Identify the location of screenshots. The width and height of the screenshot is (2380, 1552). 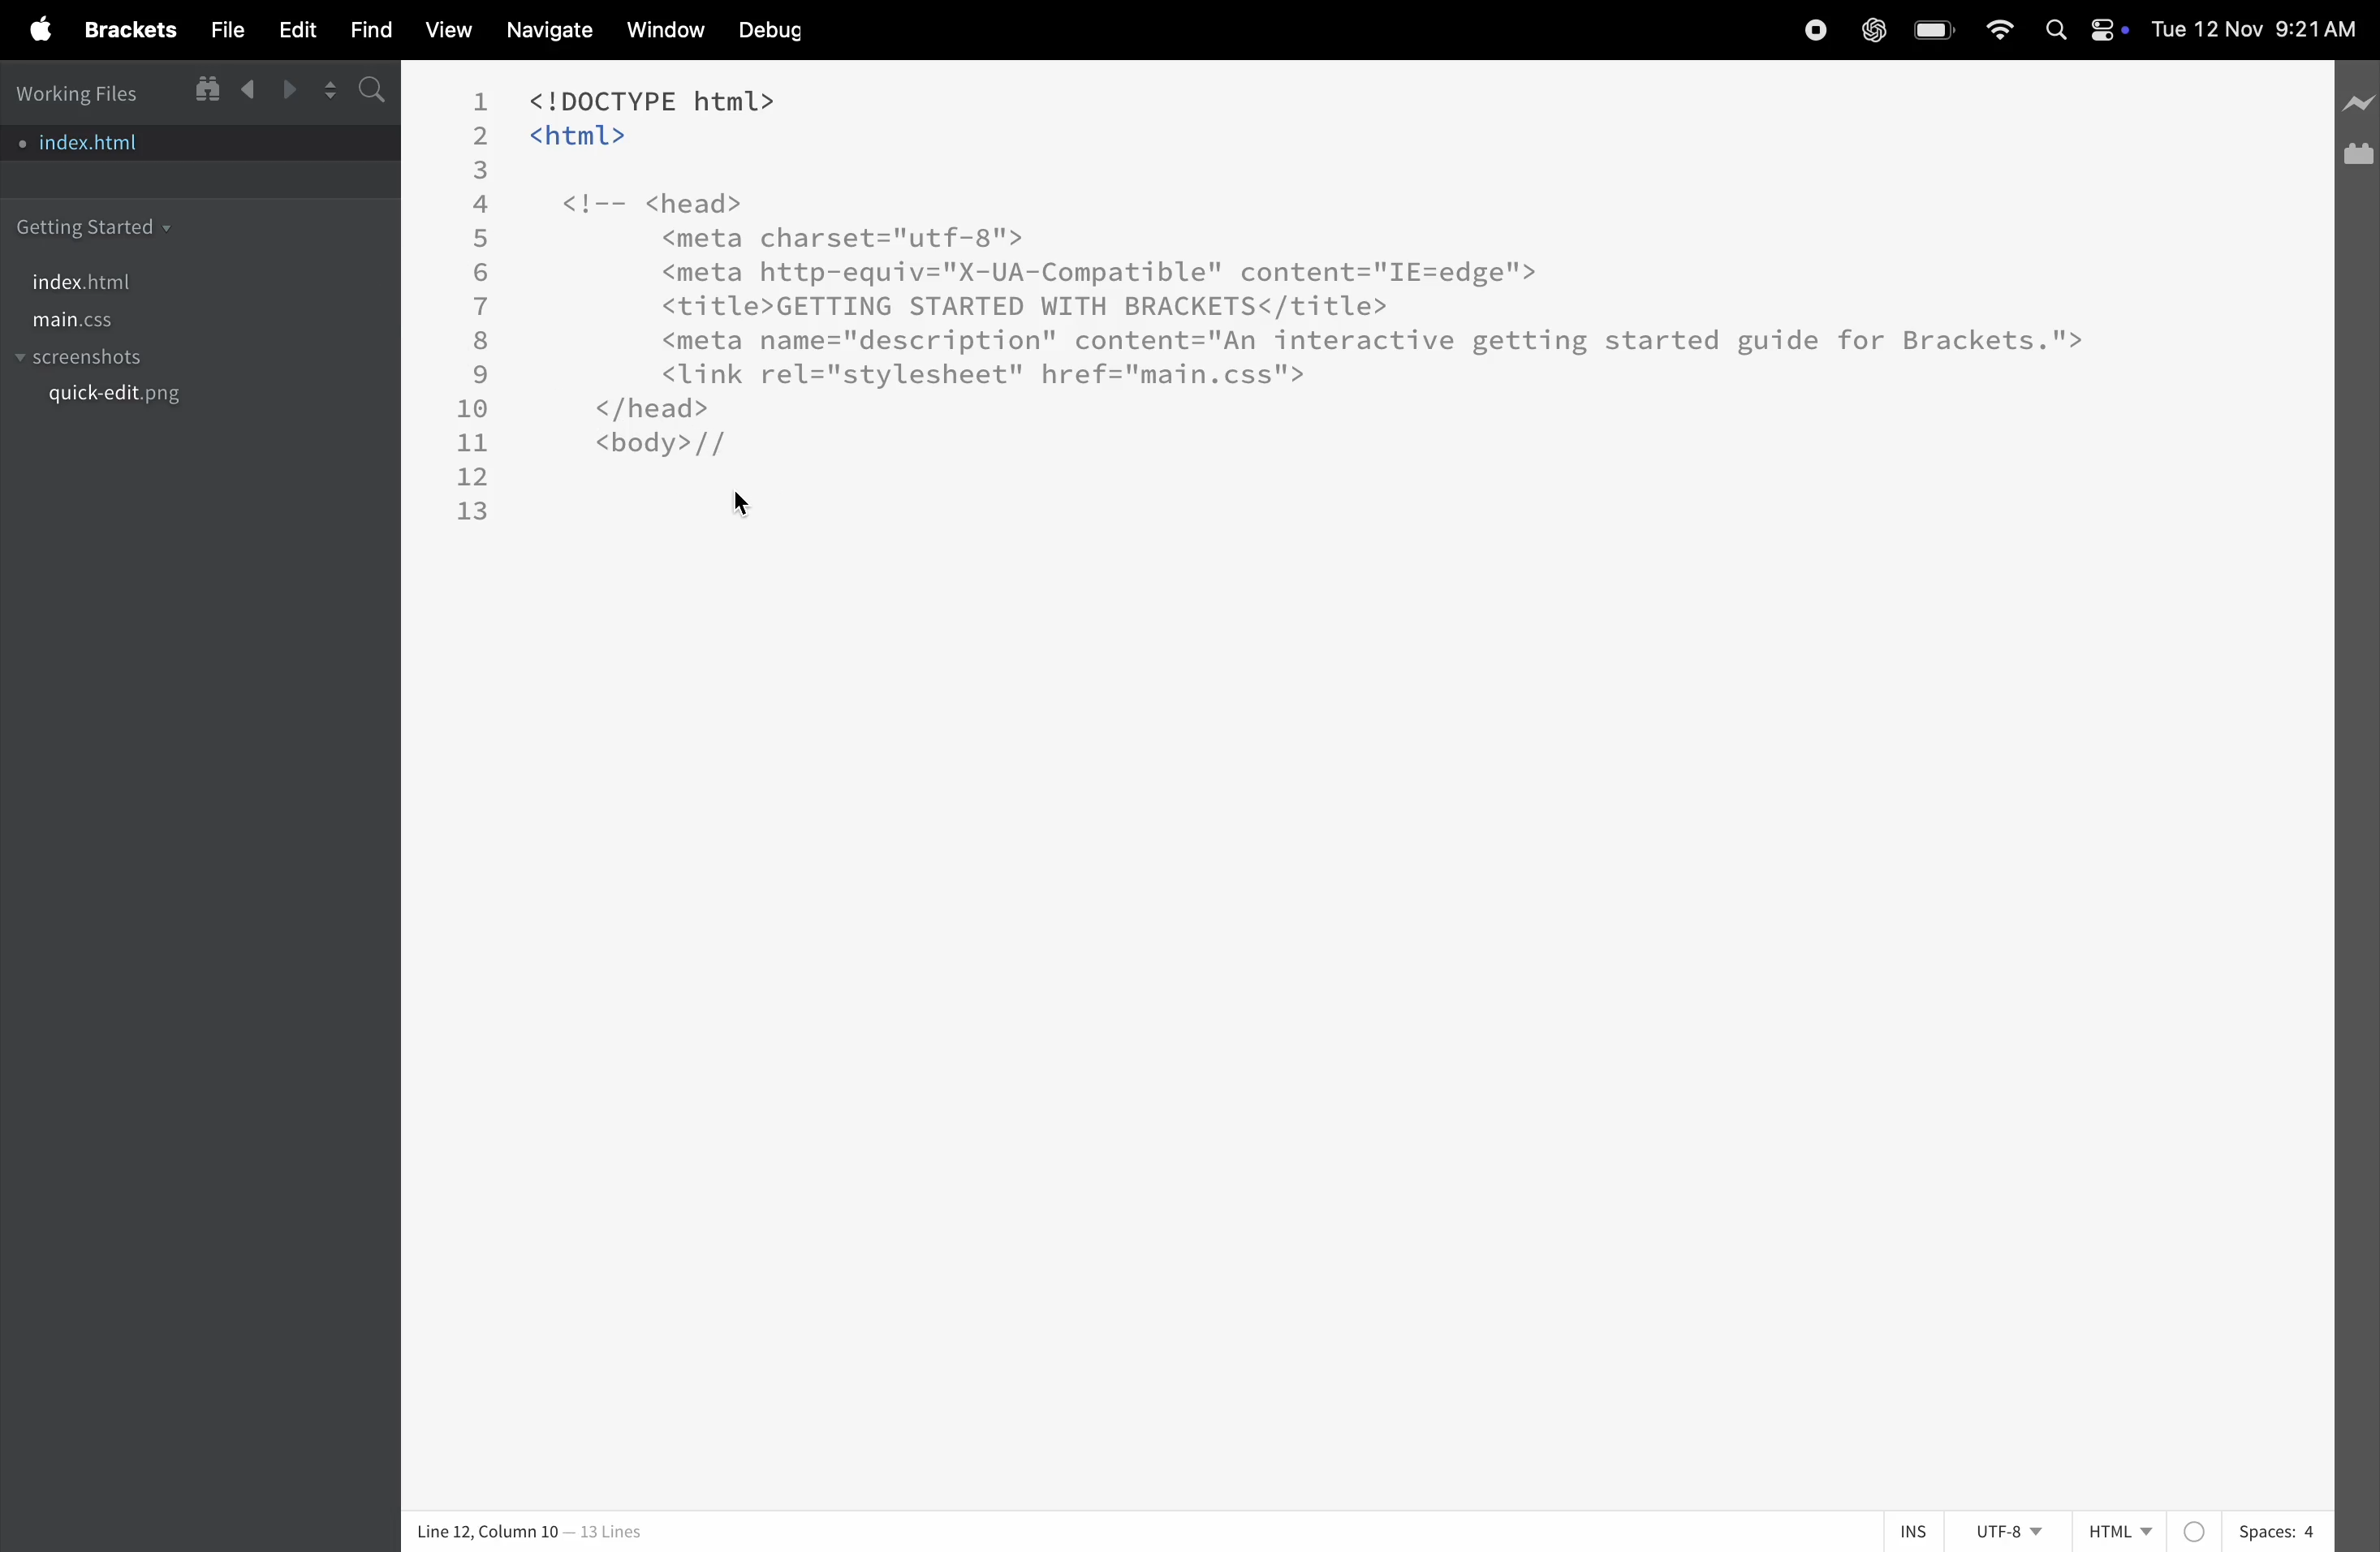
(108, 355).